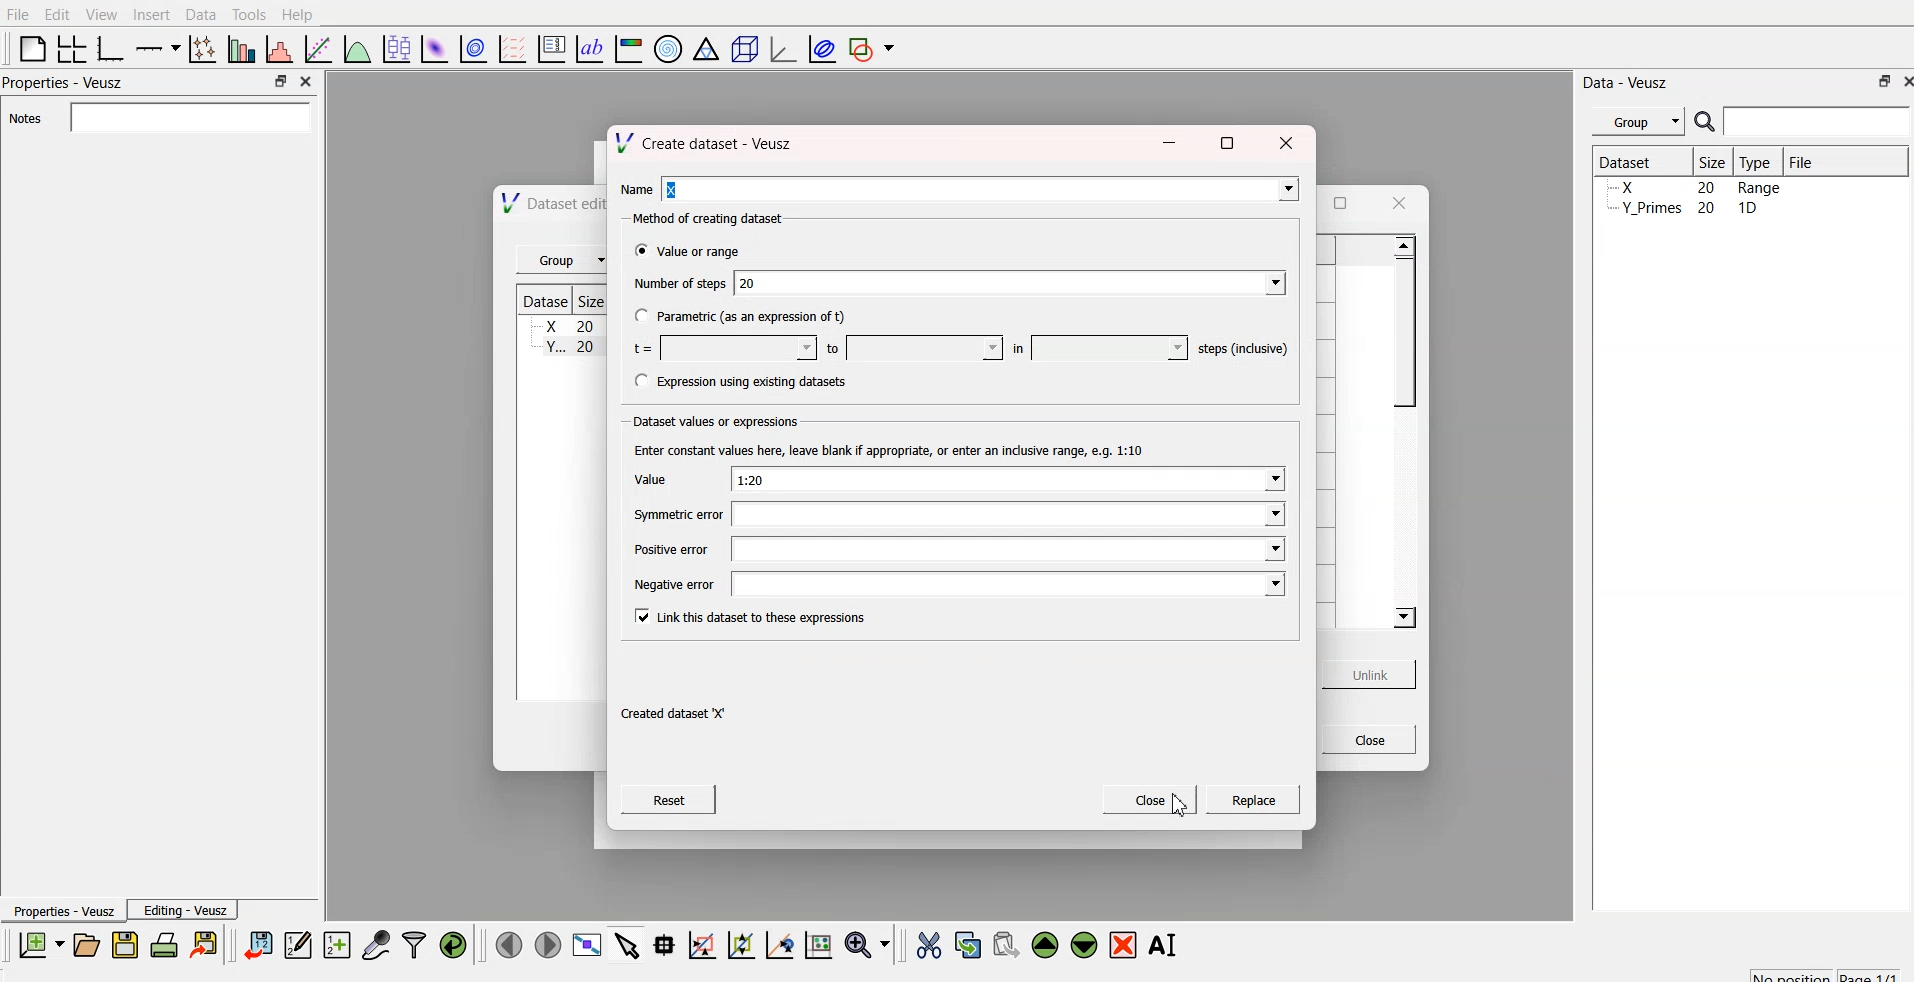  Describe the element at coordinates (103, 14) in the screenshot. I see `View` at that location.